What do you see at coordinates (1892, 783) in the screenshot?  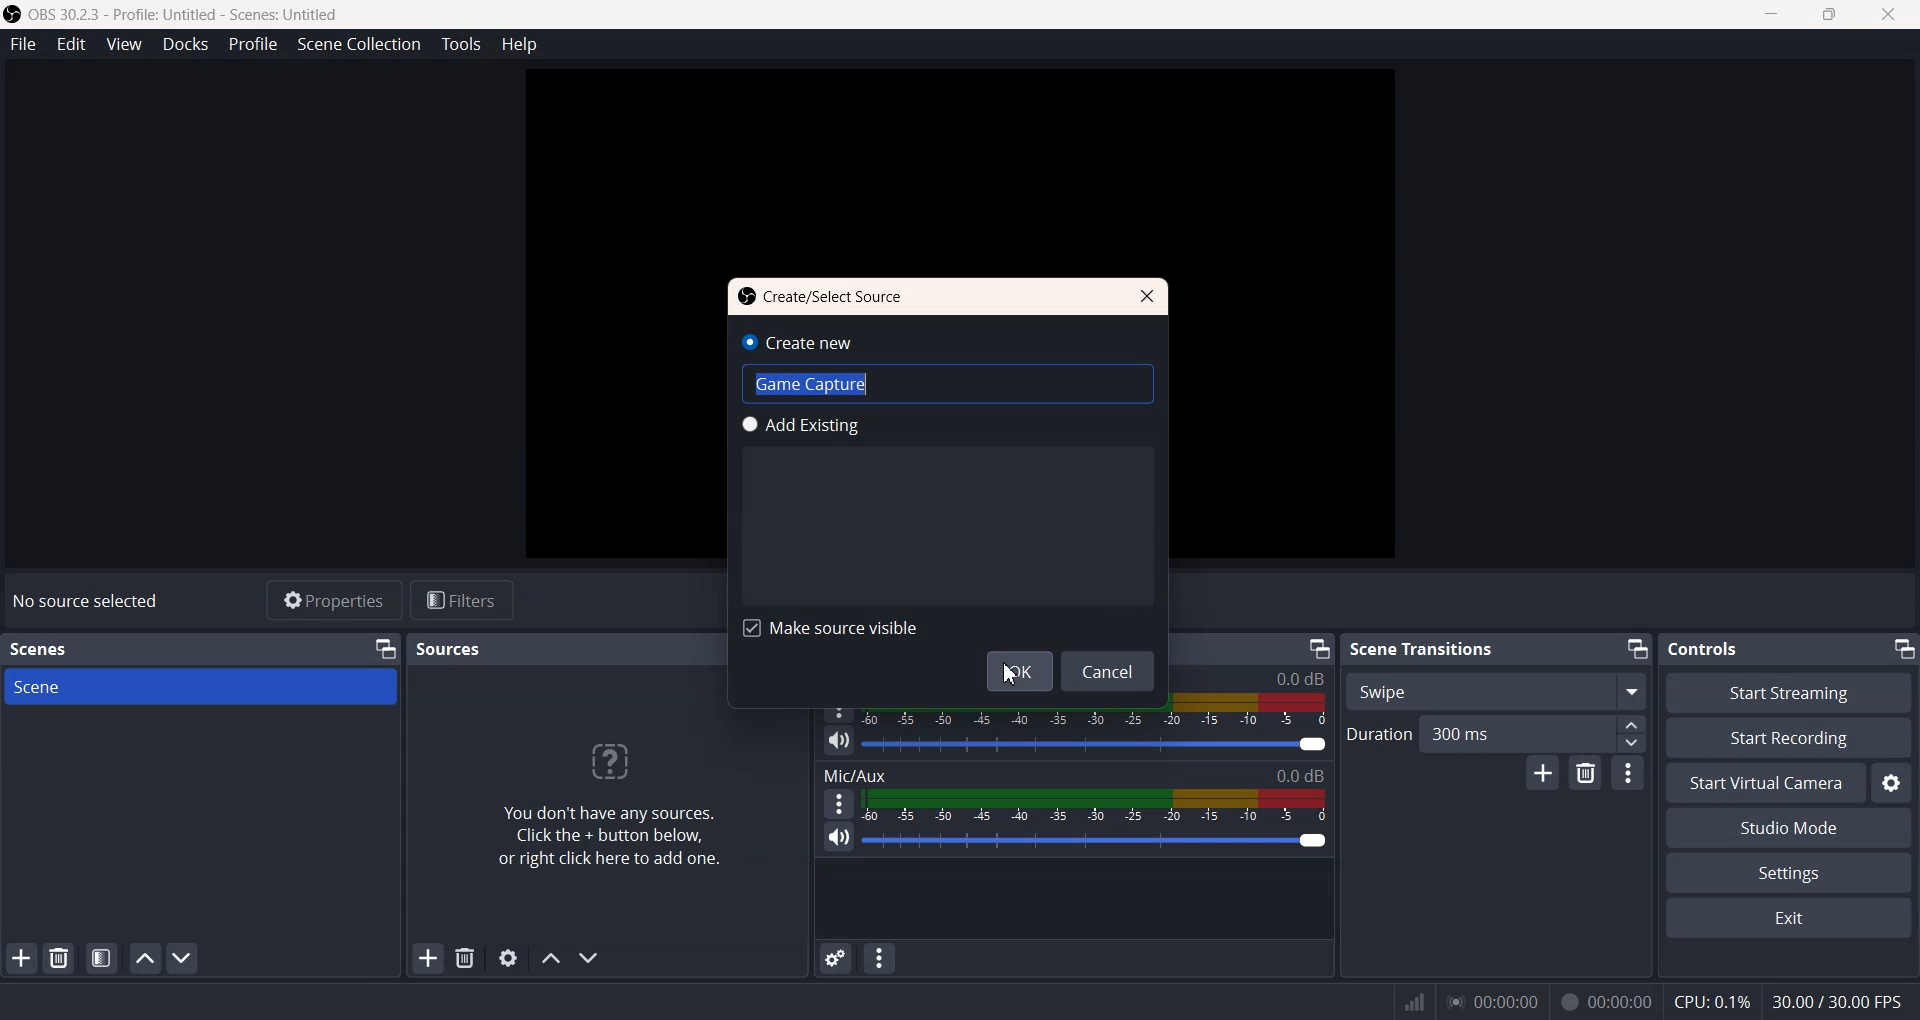 I see `Settings` at bounding box center [1892, 783].